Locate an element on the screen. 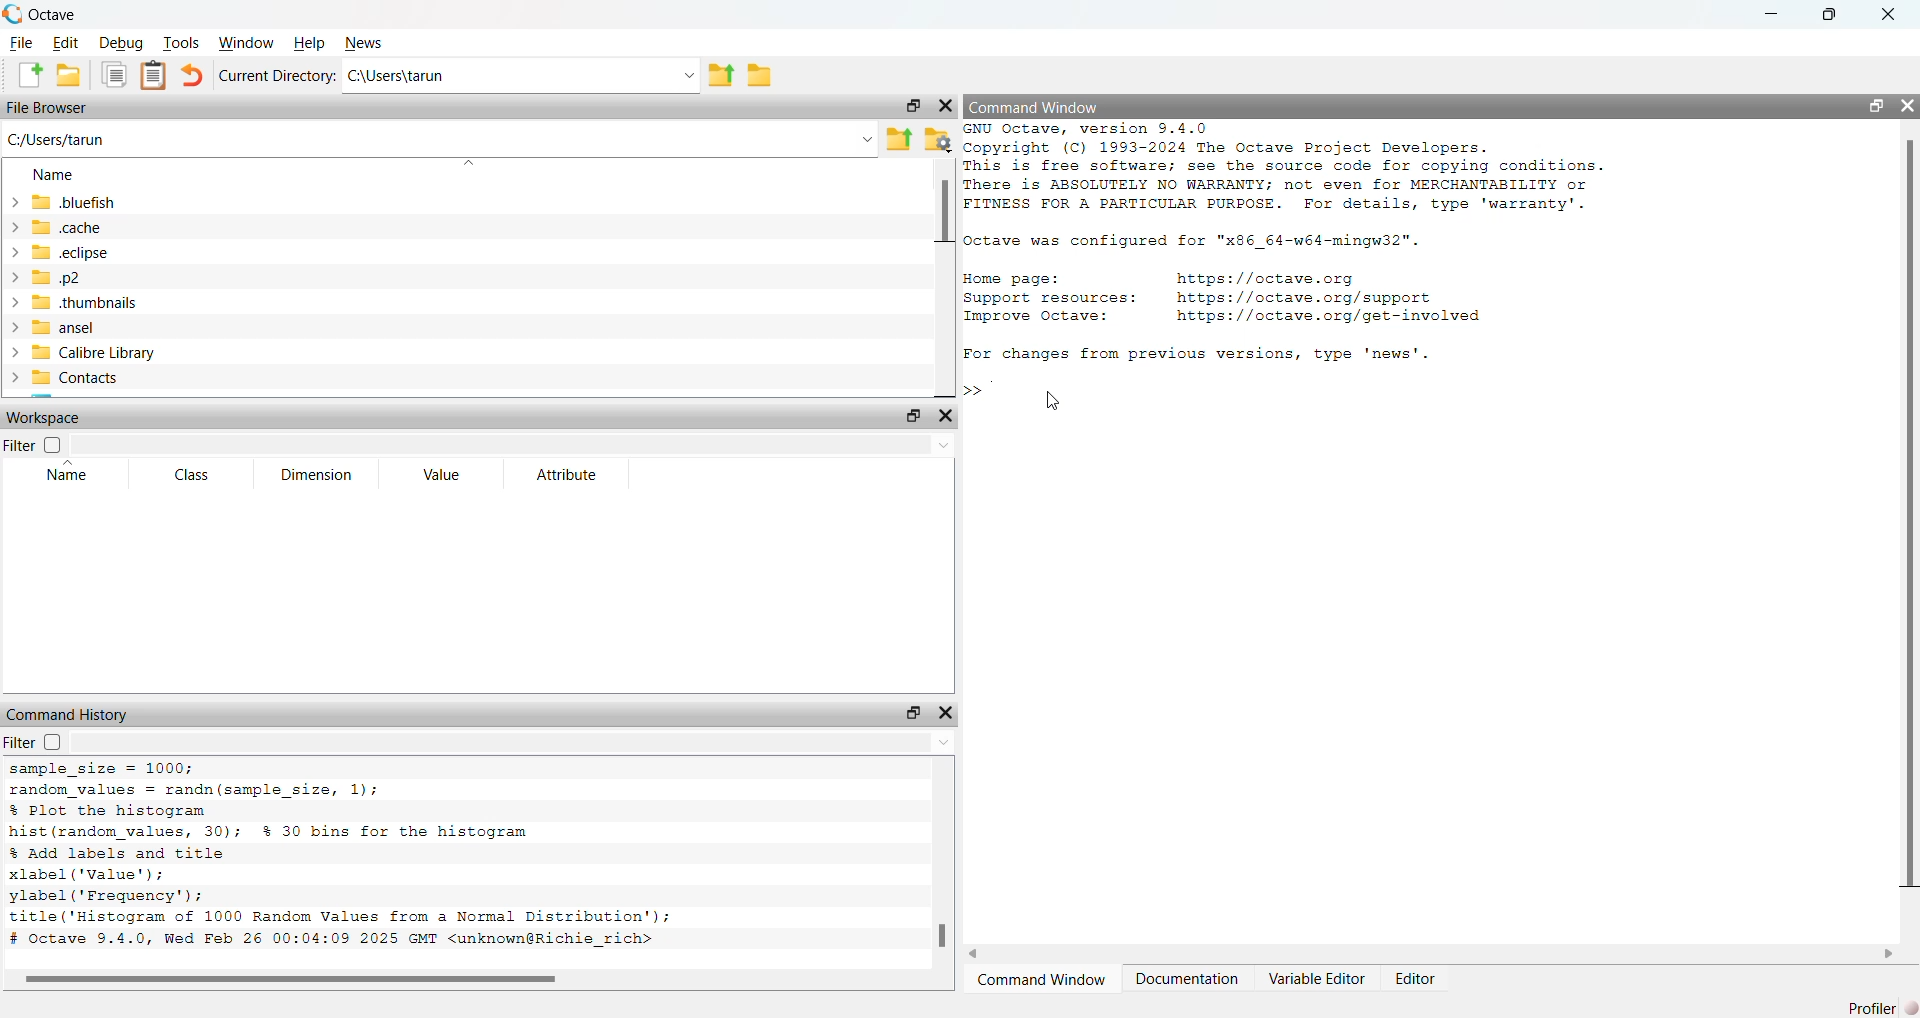  close is located at coordinates (944, 107).